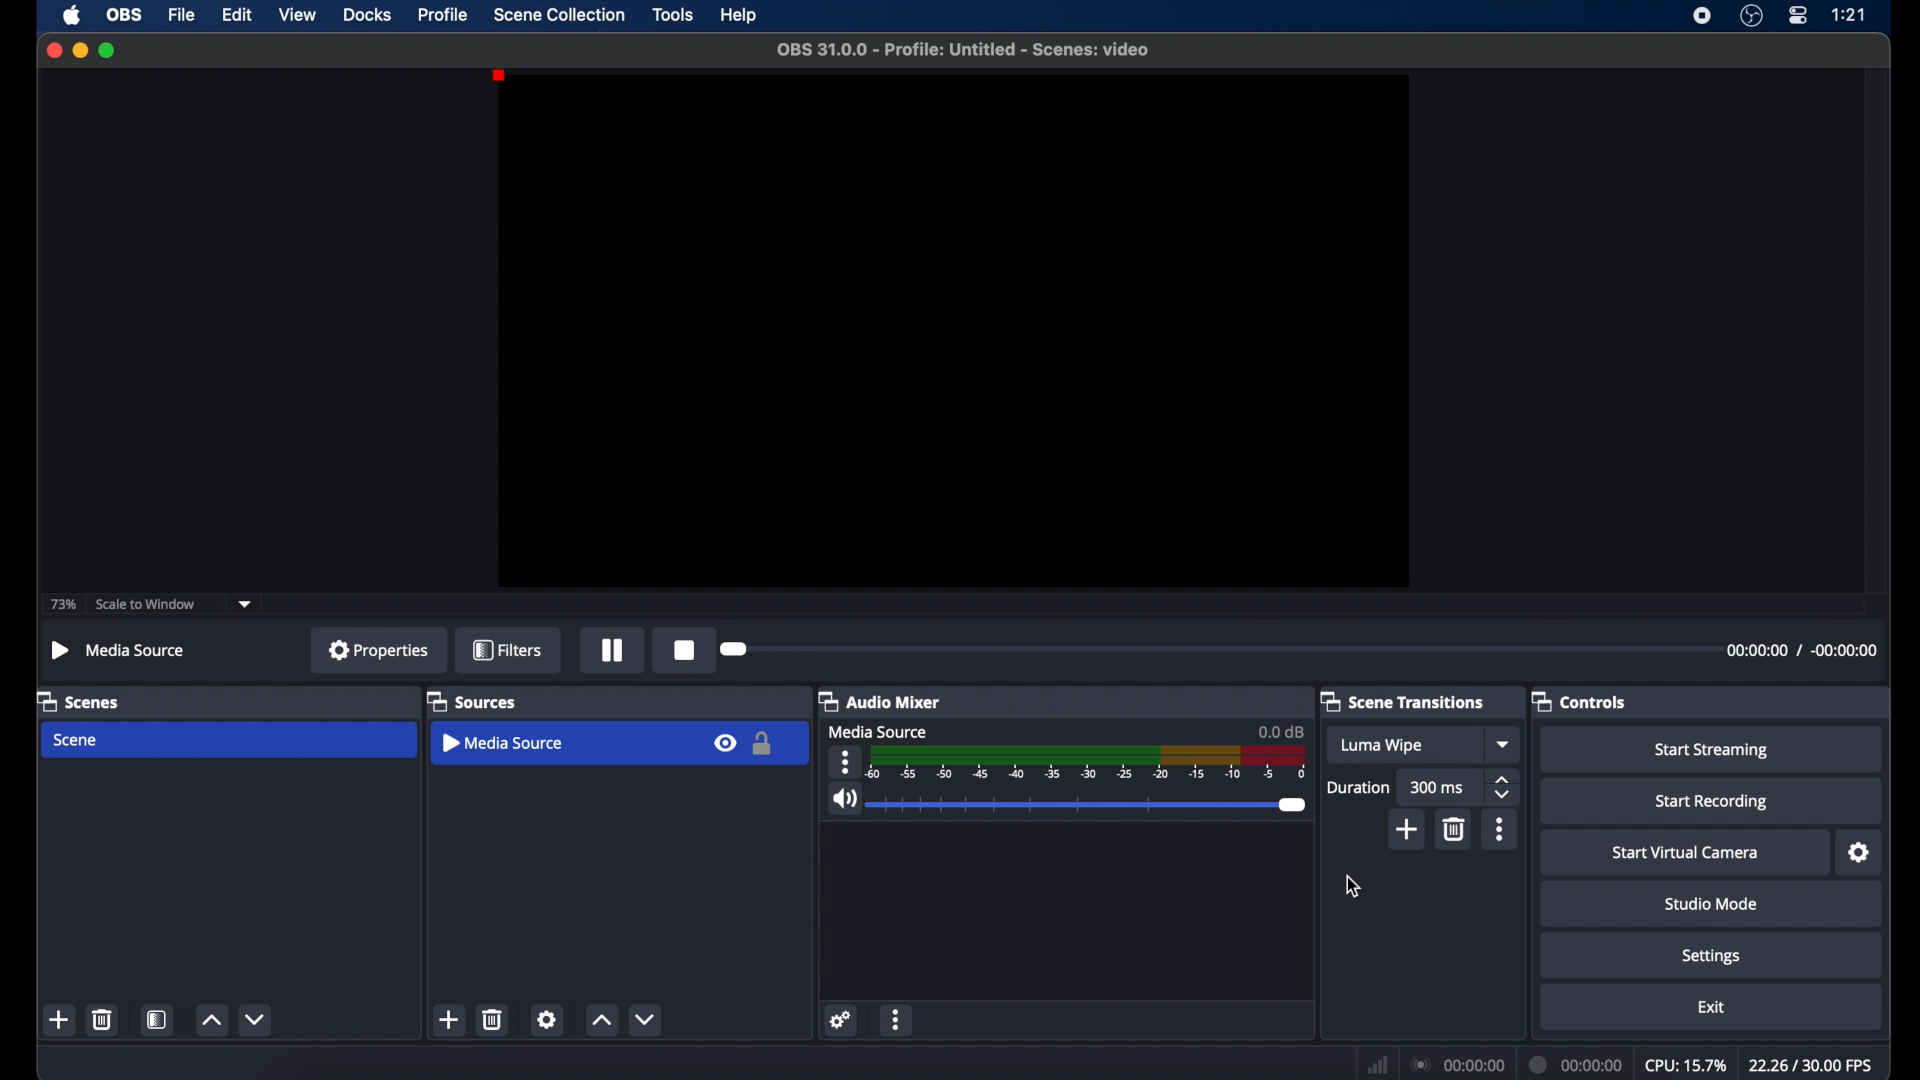  Describe the element at coordinates (612, 650) in the screenshot. I see `pause` at that location.